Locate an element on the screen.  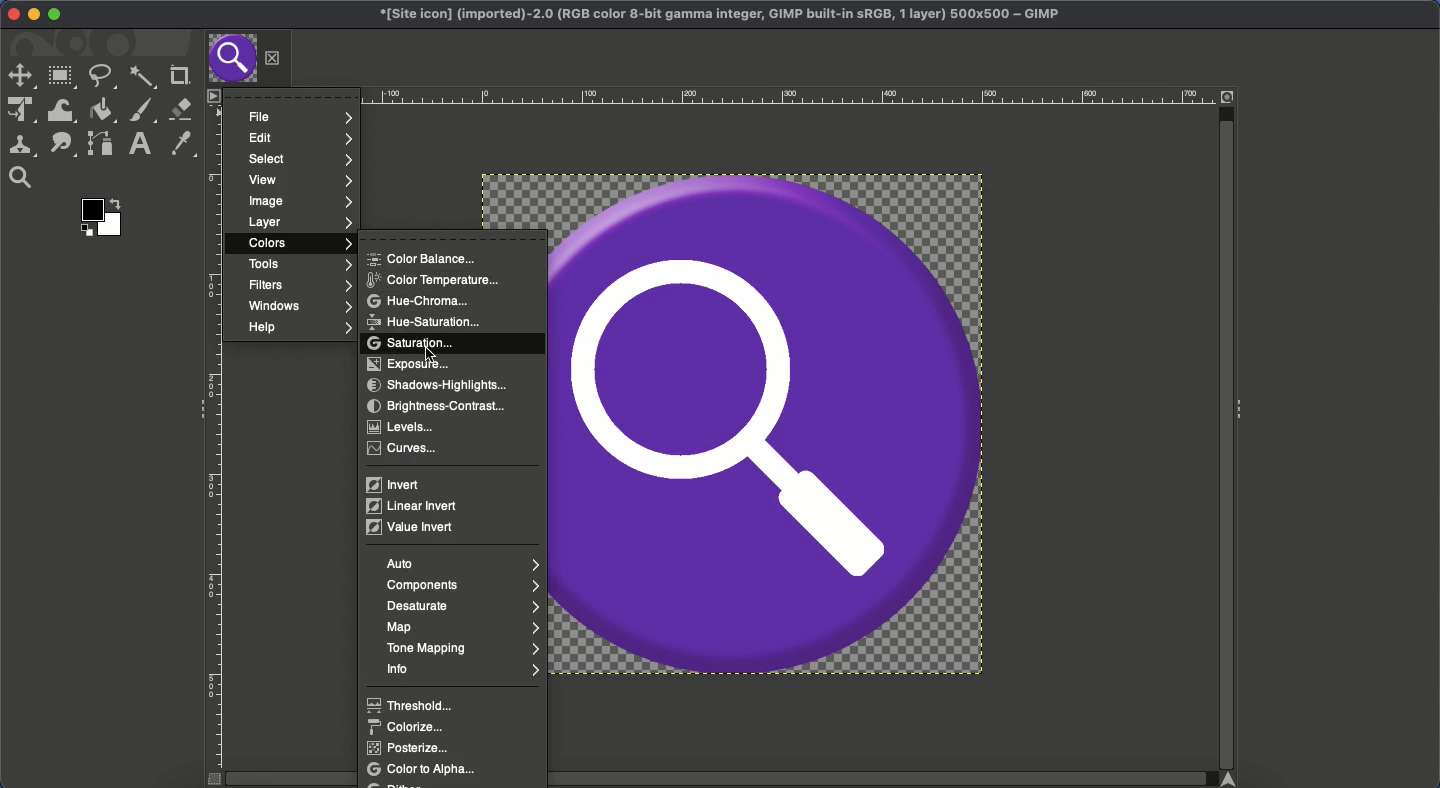
Colorize is located at coordinates (407, 727).